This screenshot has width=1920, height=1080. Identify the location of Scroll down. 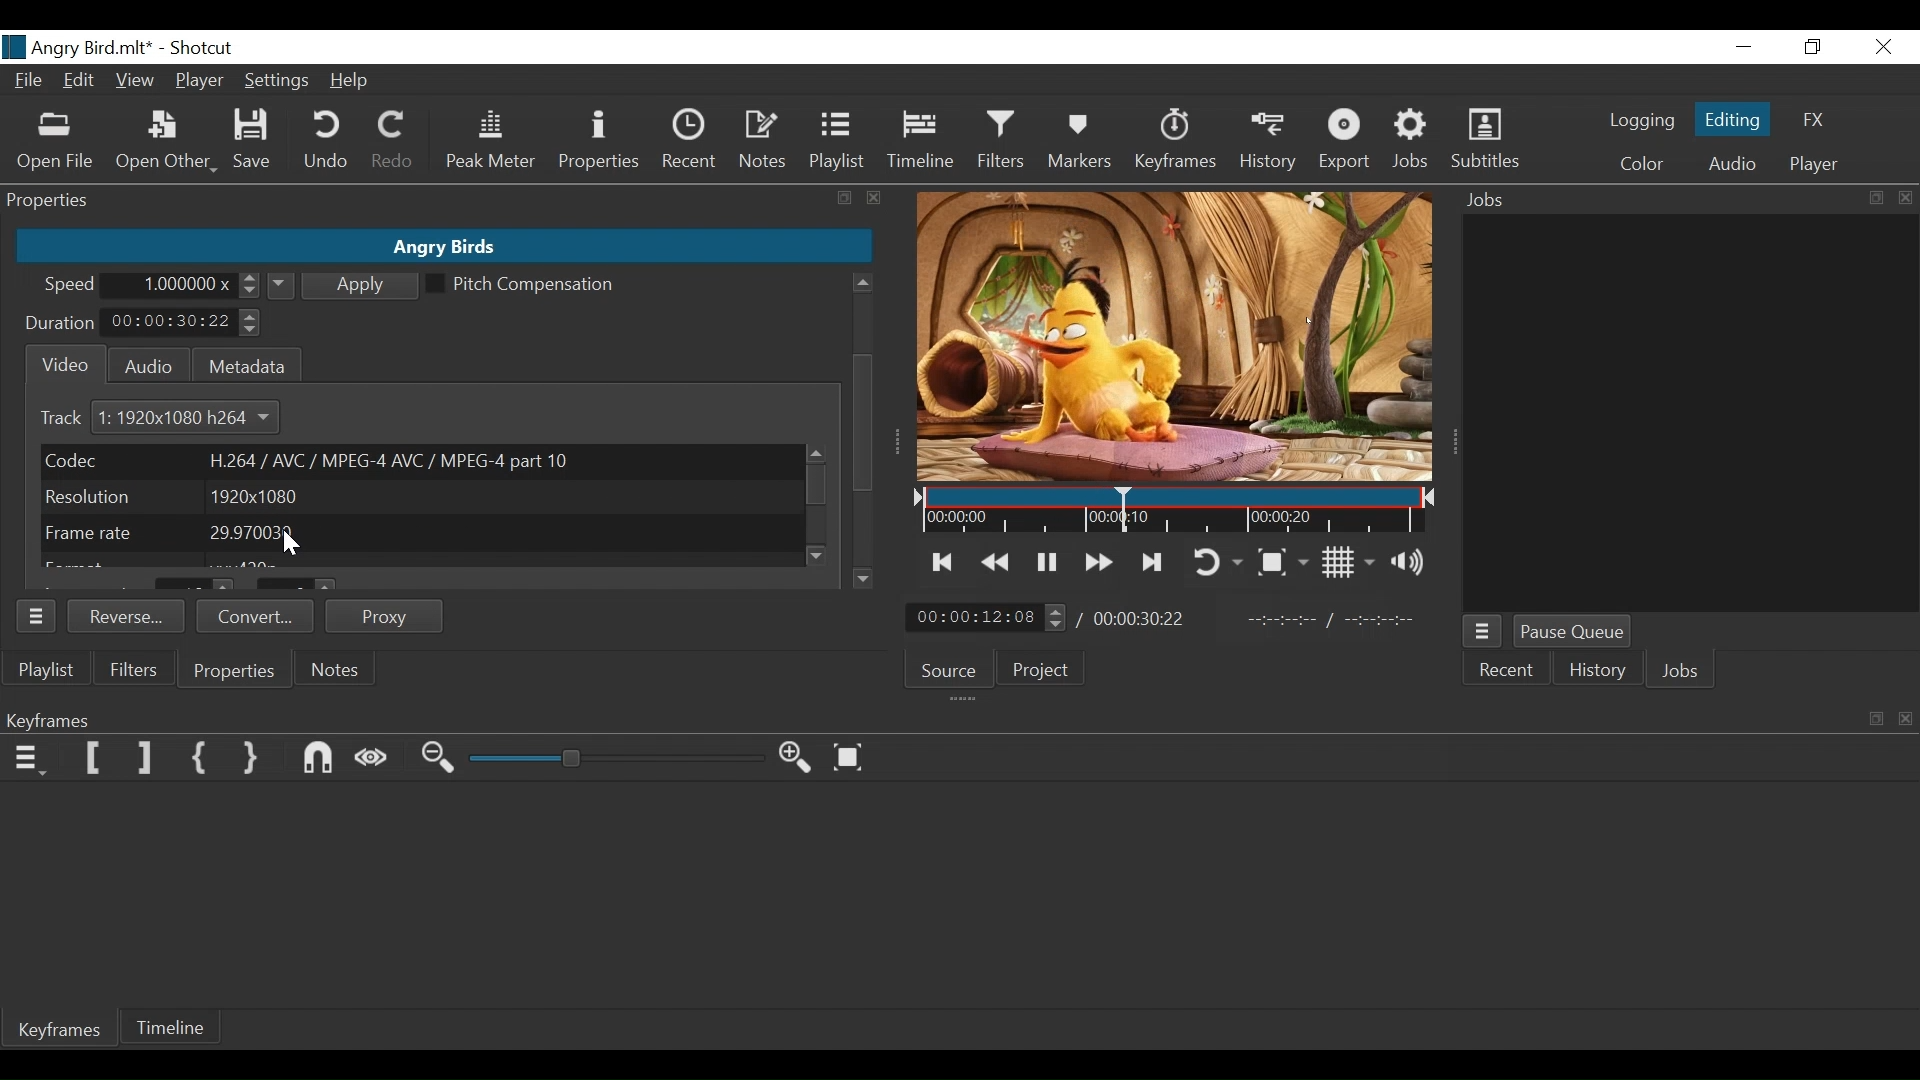
(820, 555).